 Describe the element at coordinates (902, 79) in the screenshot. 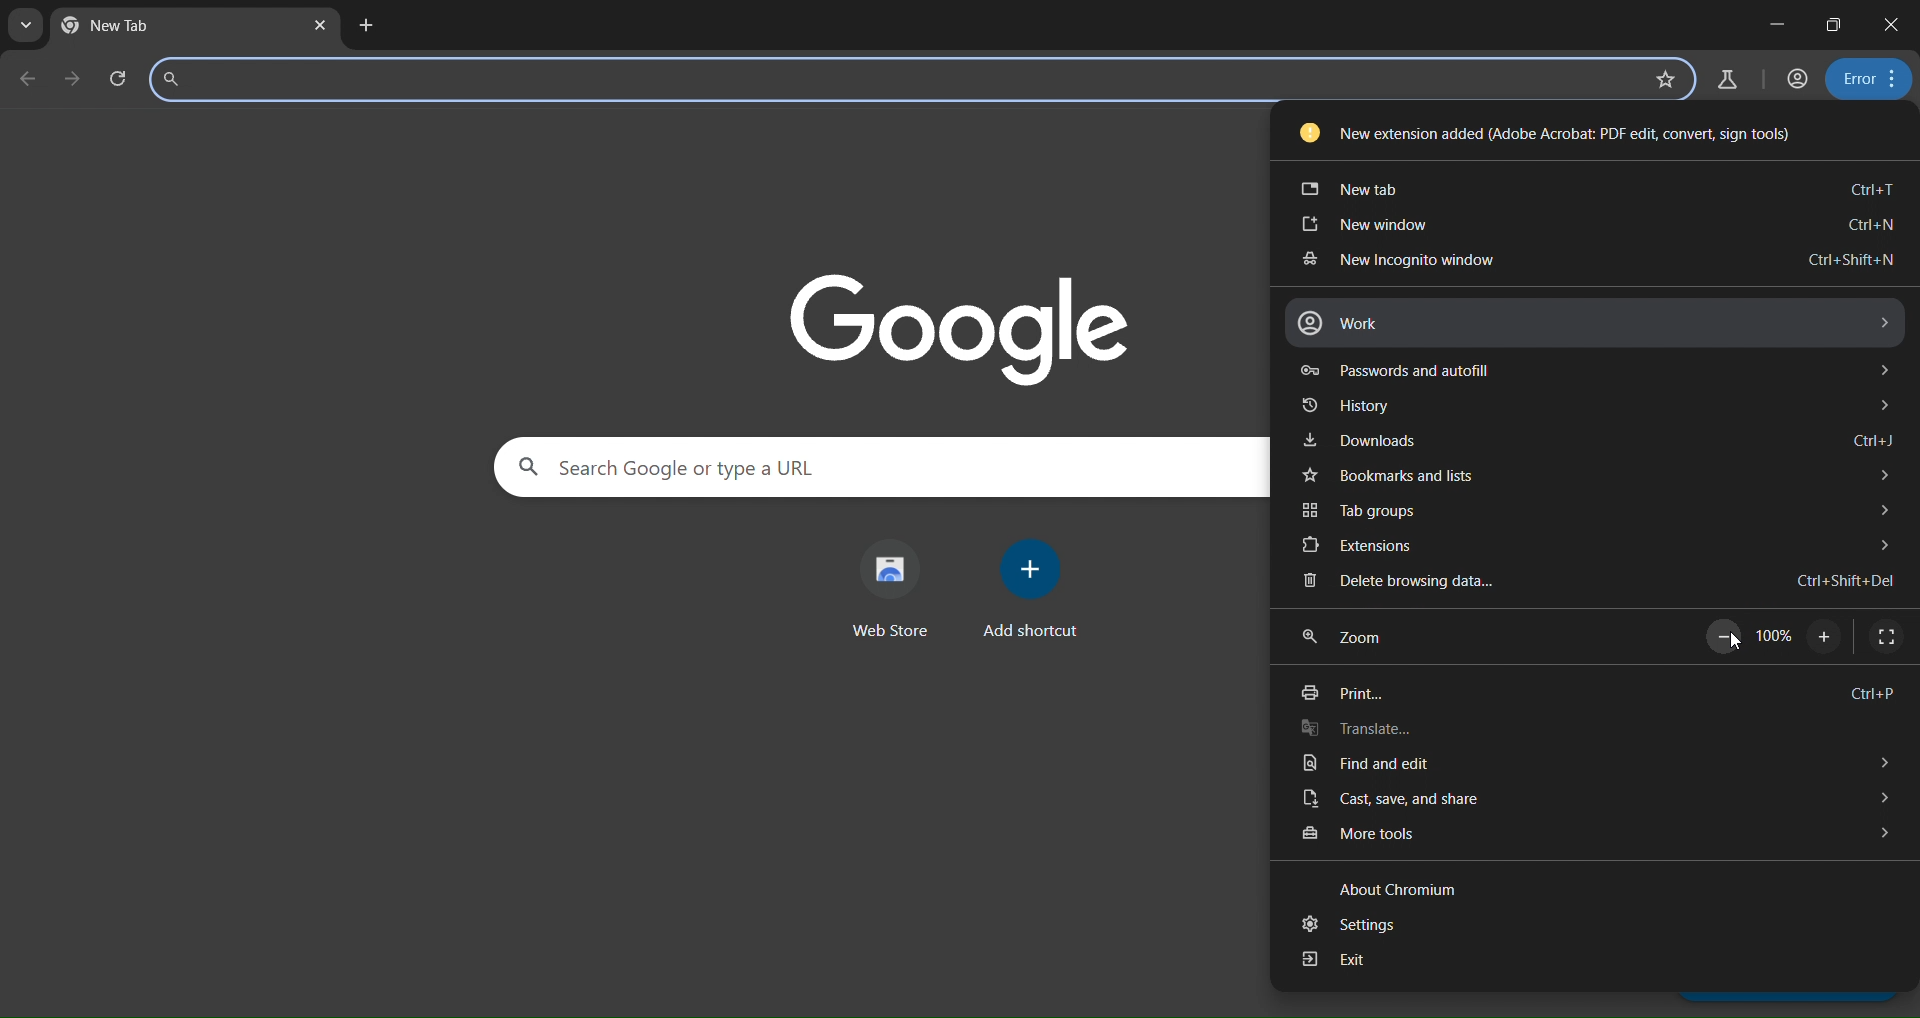

I see `search panel` at that location.